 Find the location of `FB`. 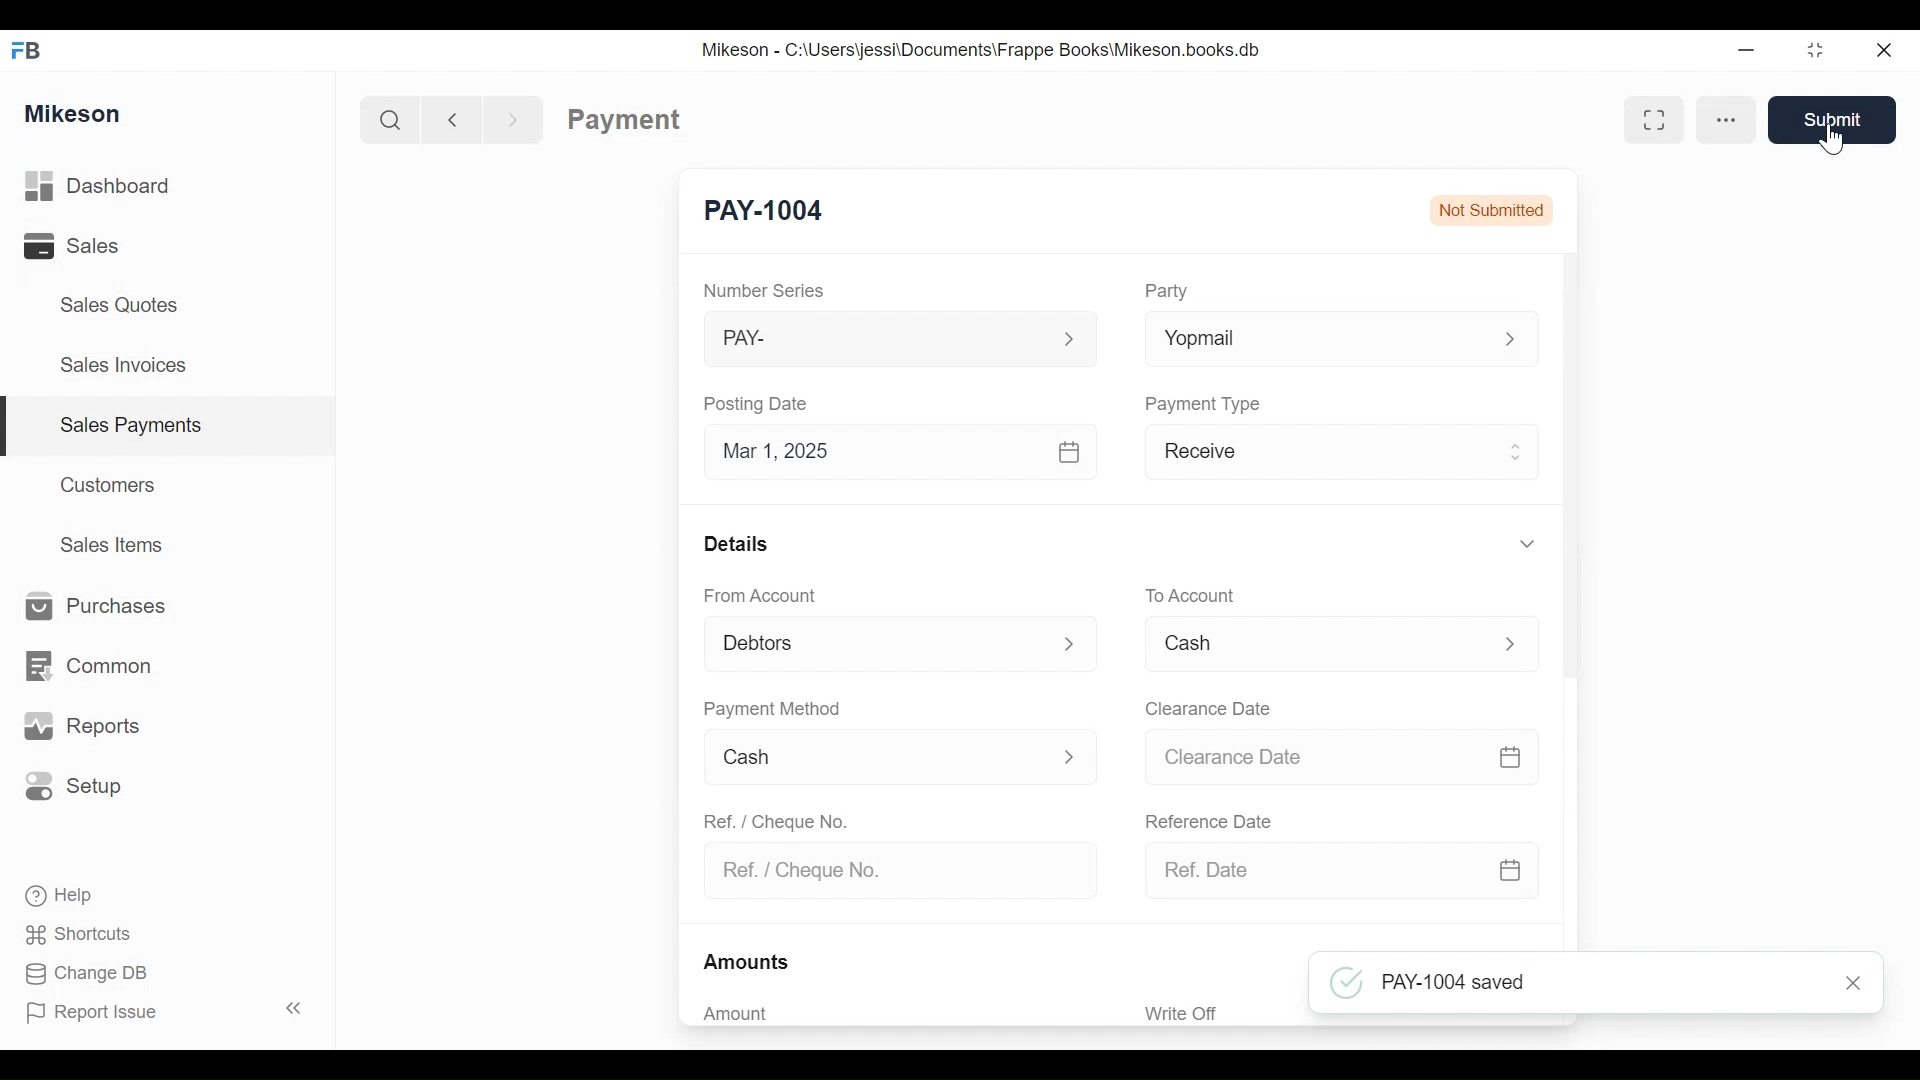

FB is located at coordinates (32, 47).